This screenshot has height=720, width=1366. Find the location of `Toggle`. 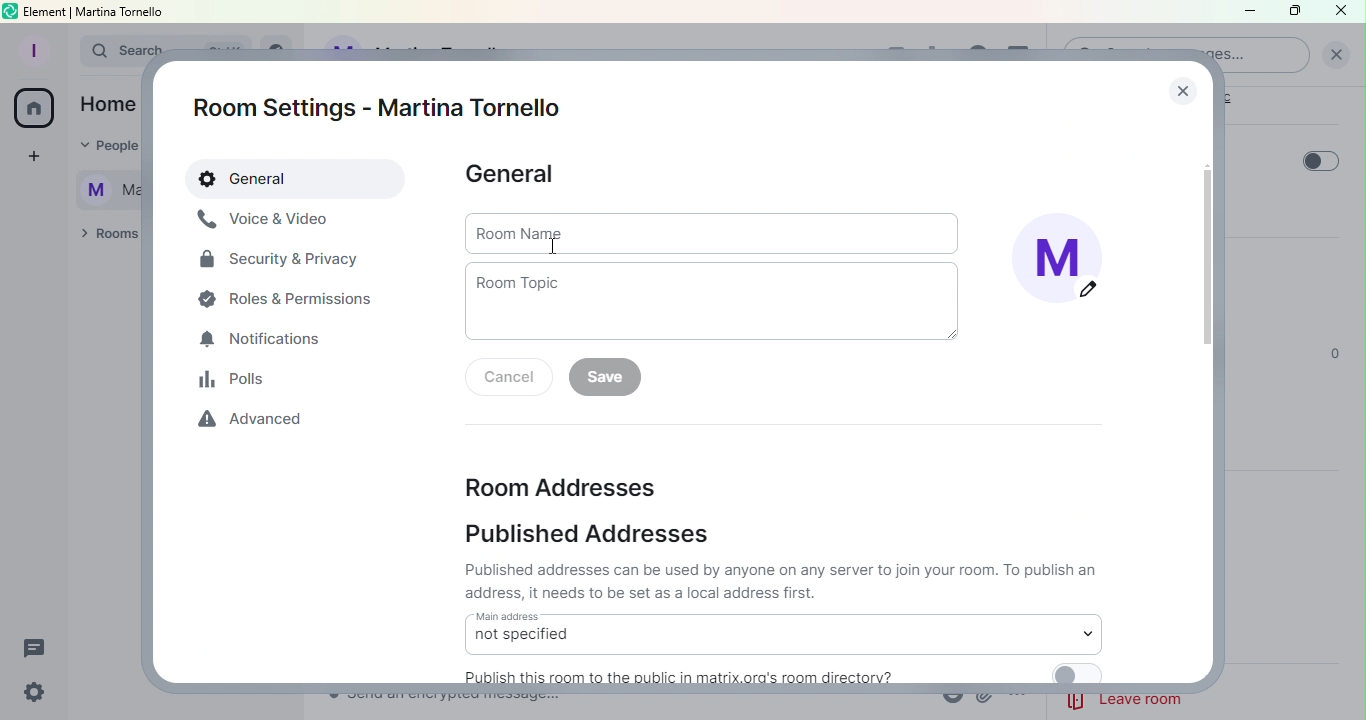

Toggle is located at coordinates (1321, 161).